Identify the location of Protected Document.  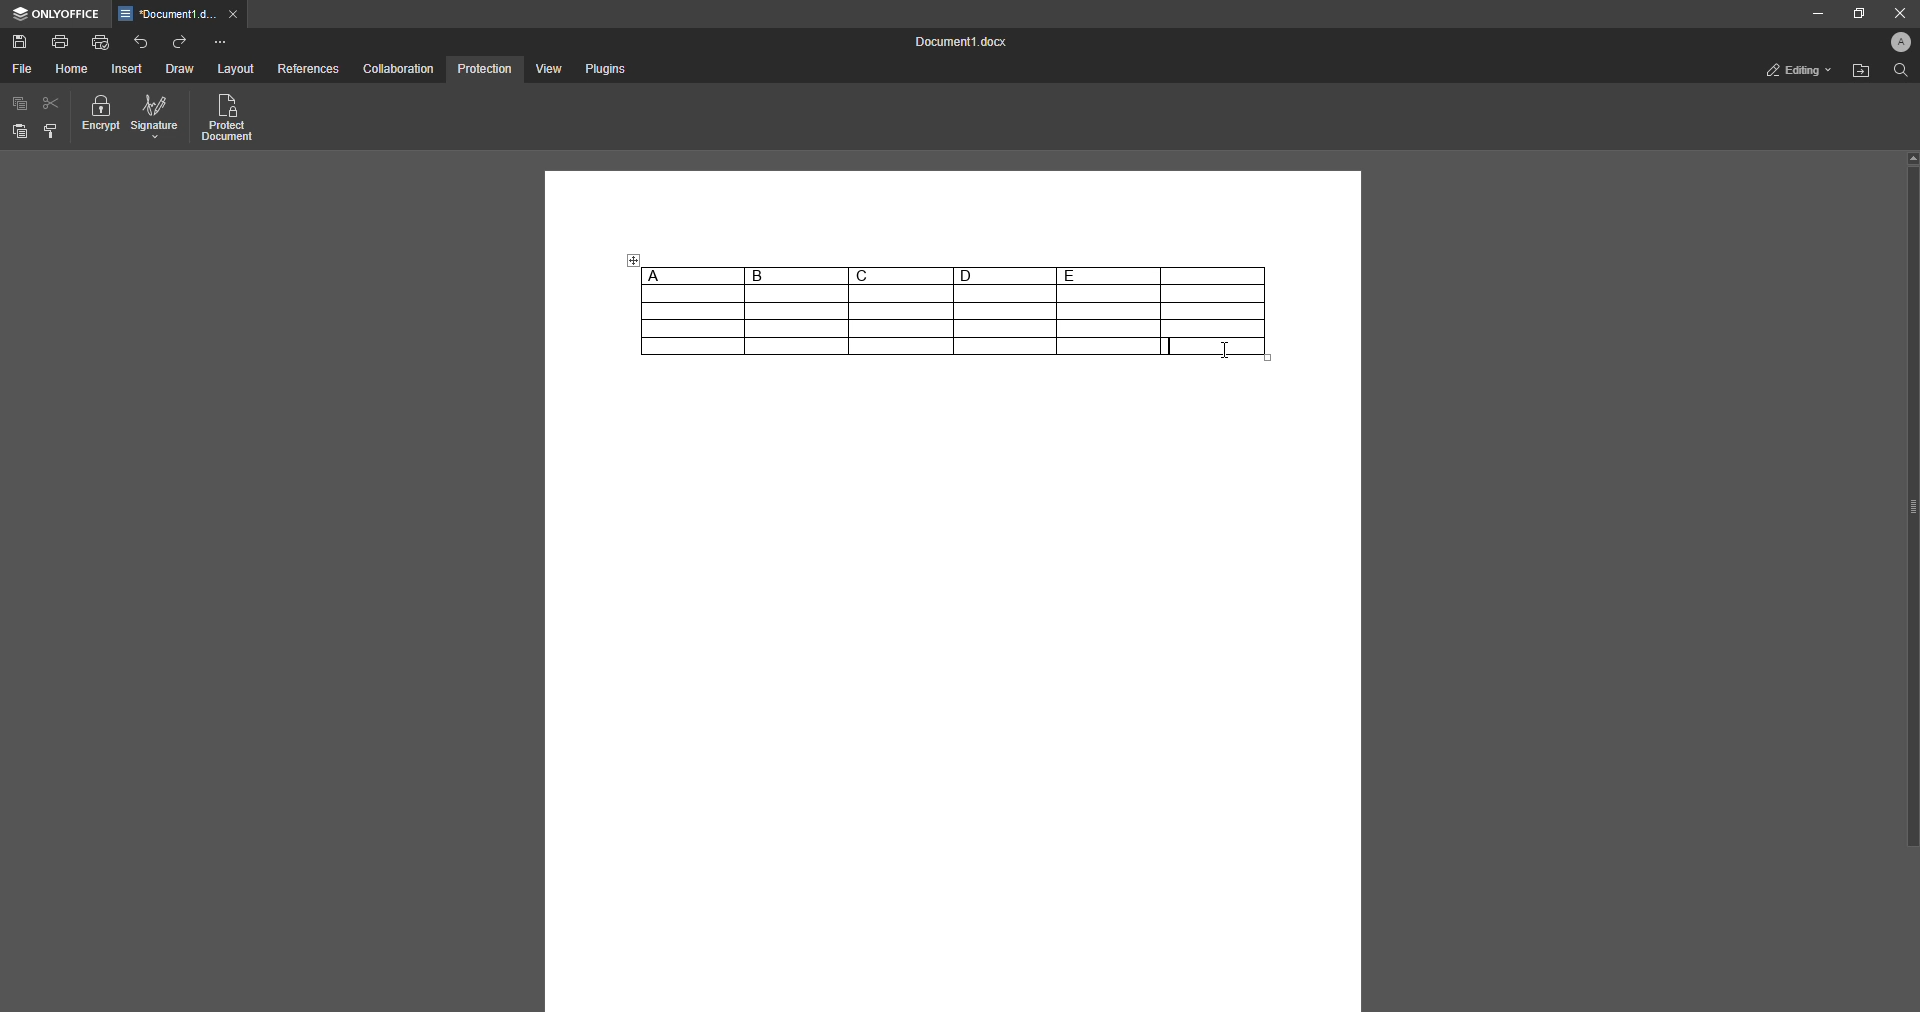
(229, 119).